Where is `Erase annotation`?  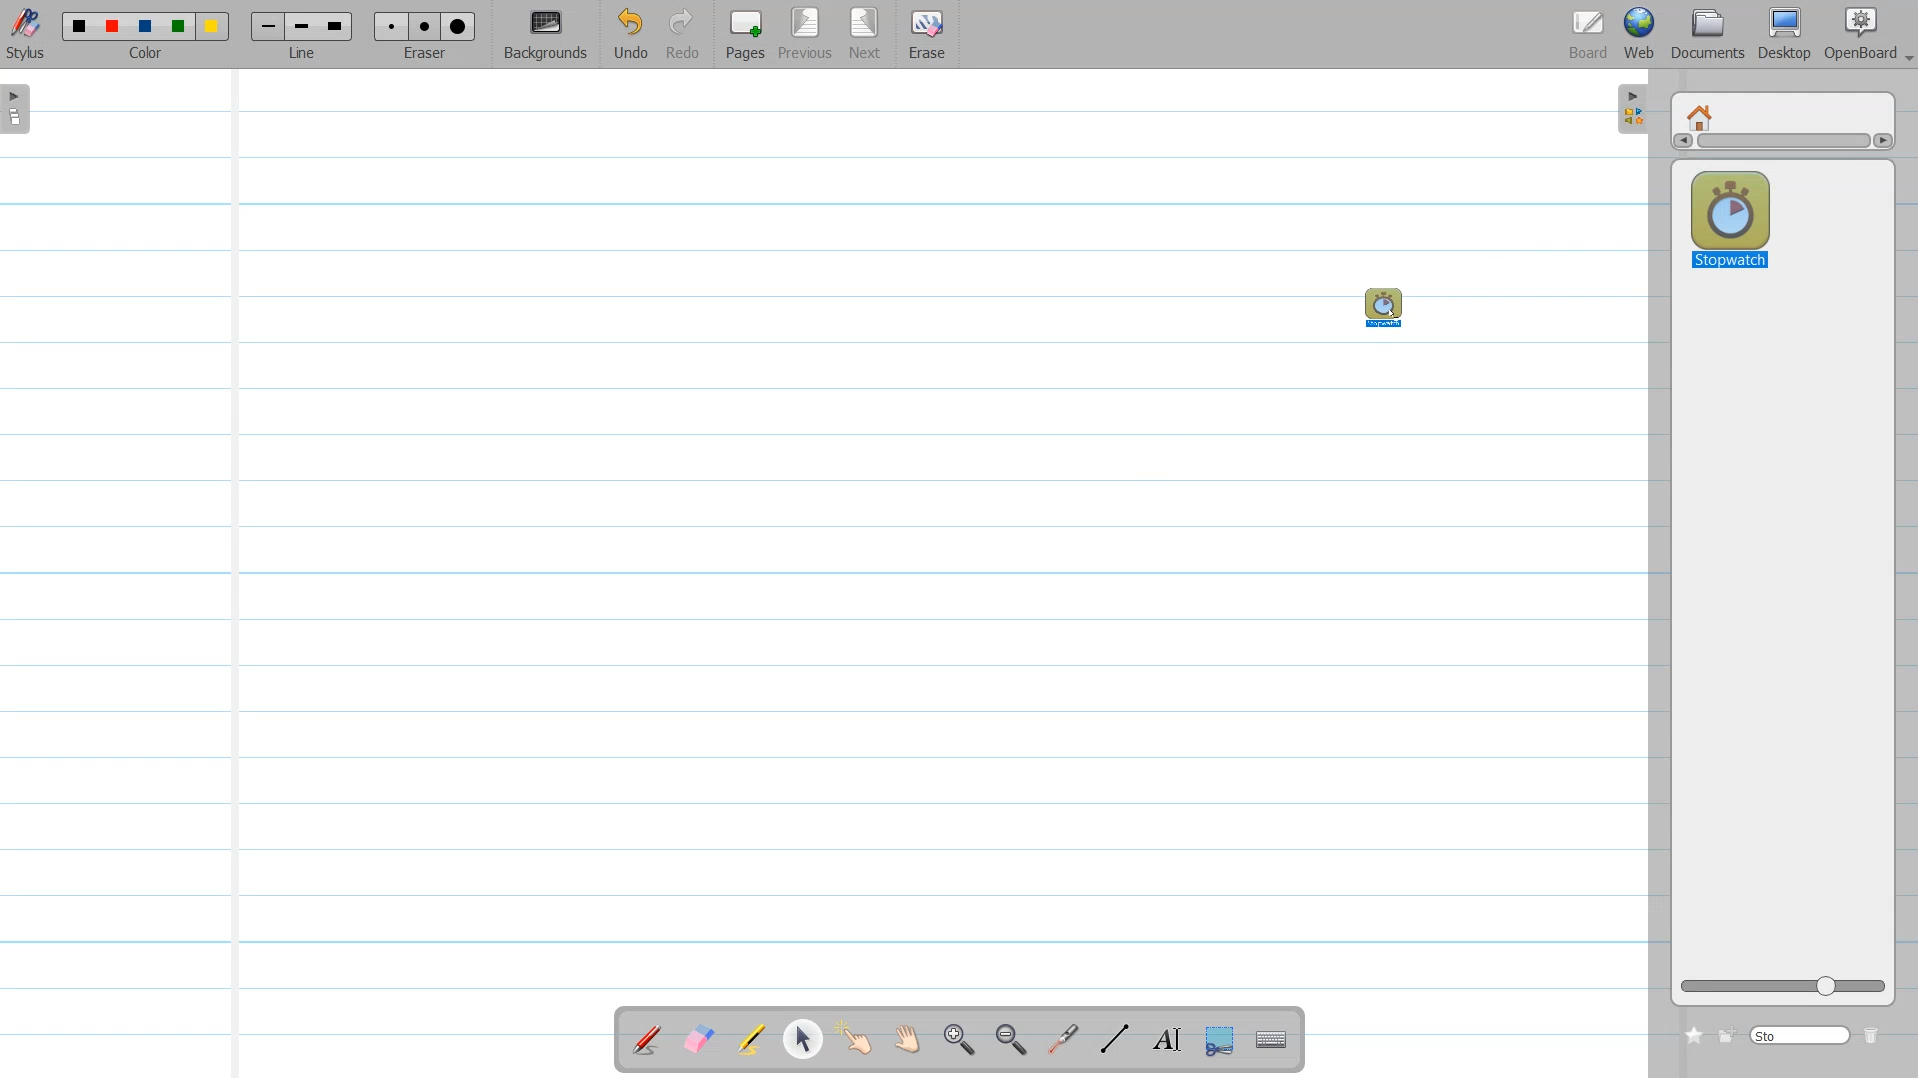 Erase annotation is located at coordinates (697, 1039).